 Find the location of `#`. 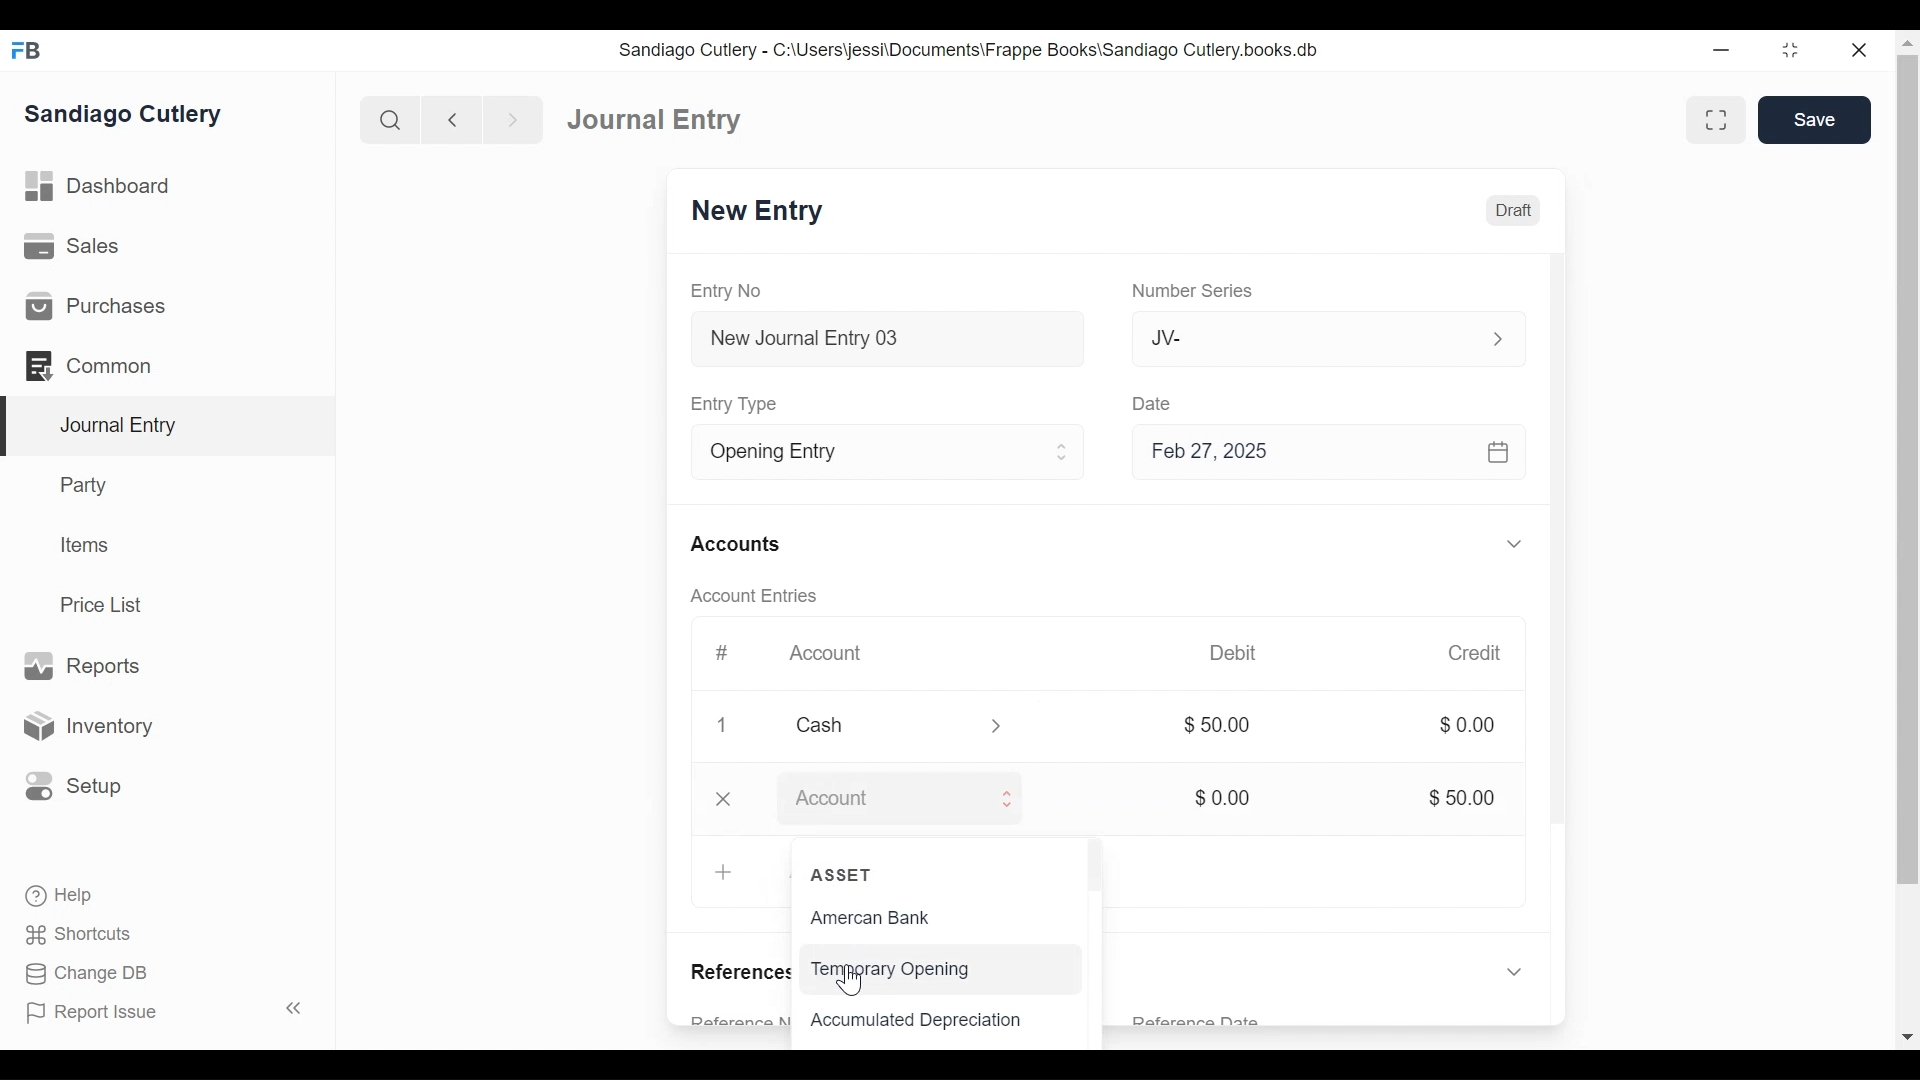

# is located at coordinates (724, 651).